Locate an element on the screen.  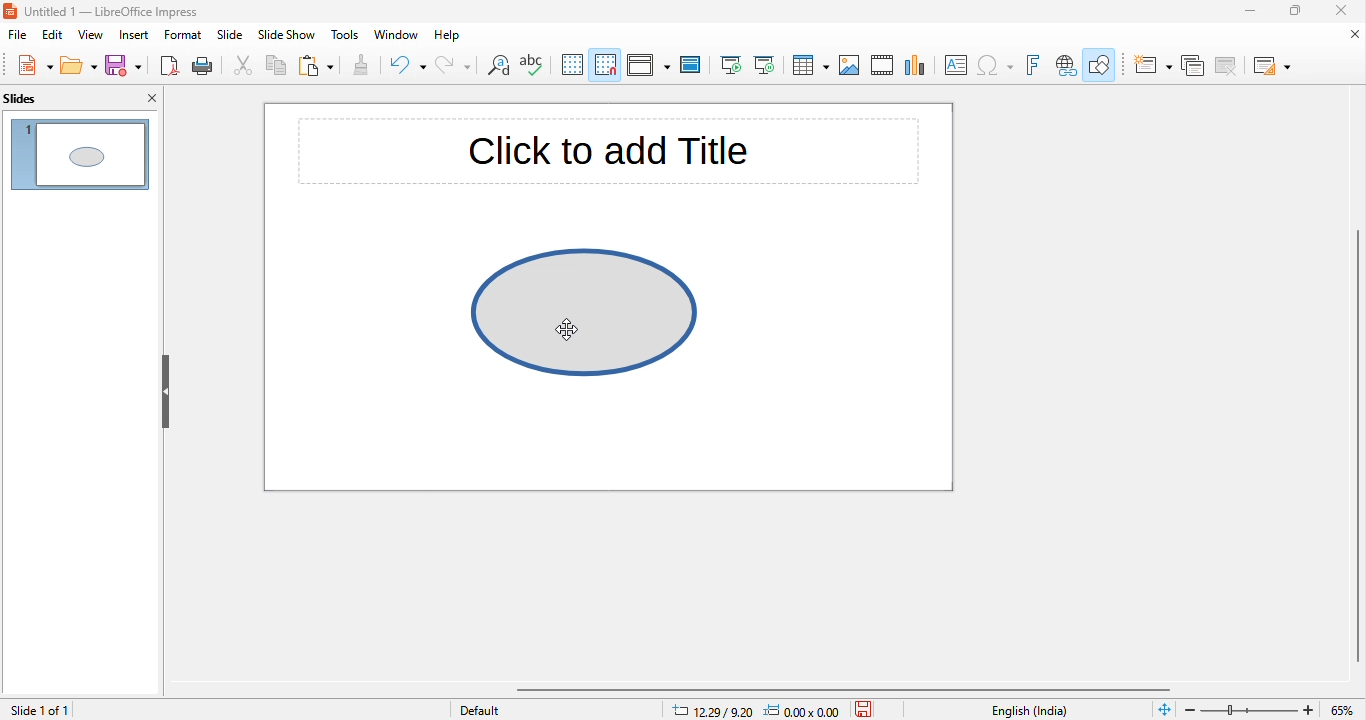
slide is located at coordinates (230, 37).